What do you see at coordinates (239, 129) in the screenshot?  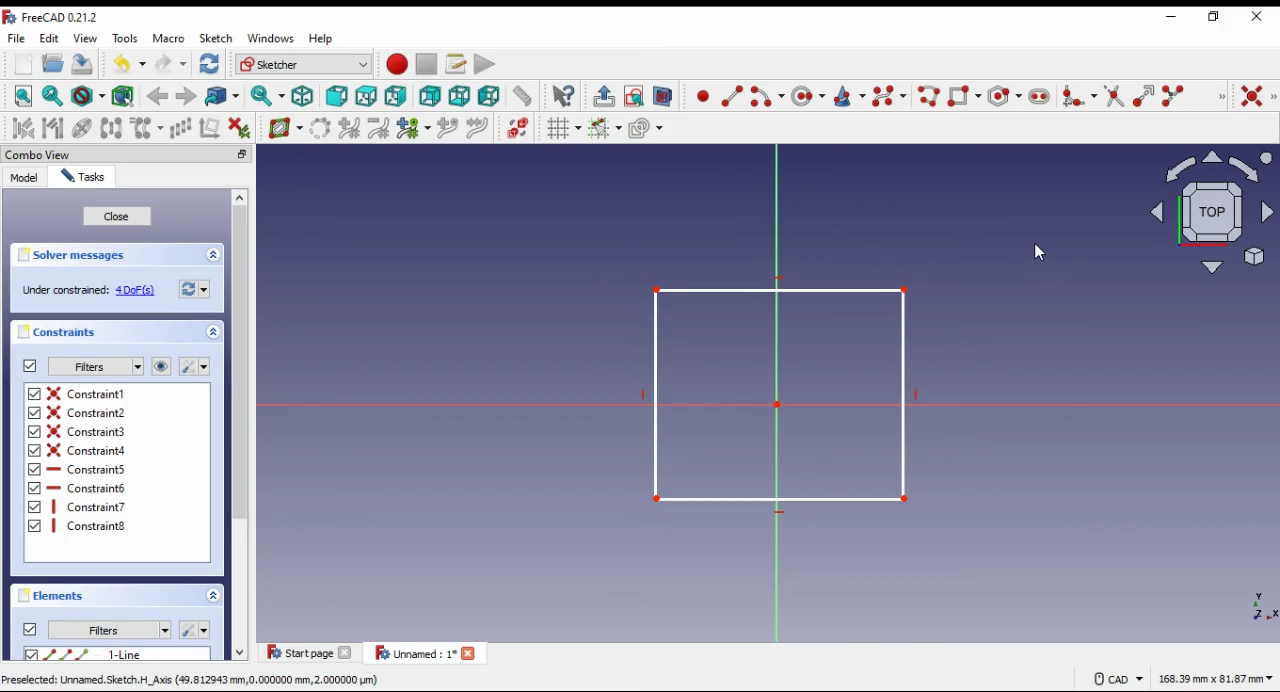 I see `delete all constraints` at bounding box center [239, 129].